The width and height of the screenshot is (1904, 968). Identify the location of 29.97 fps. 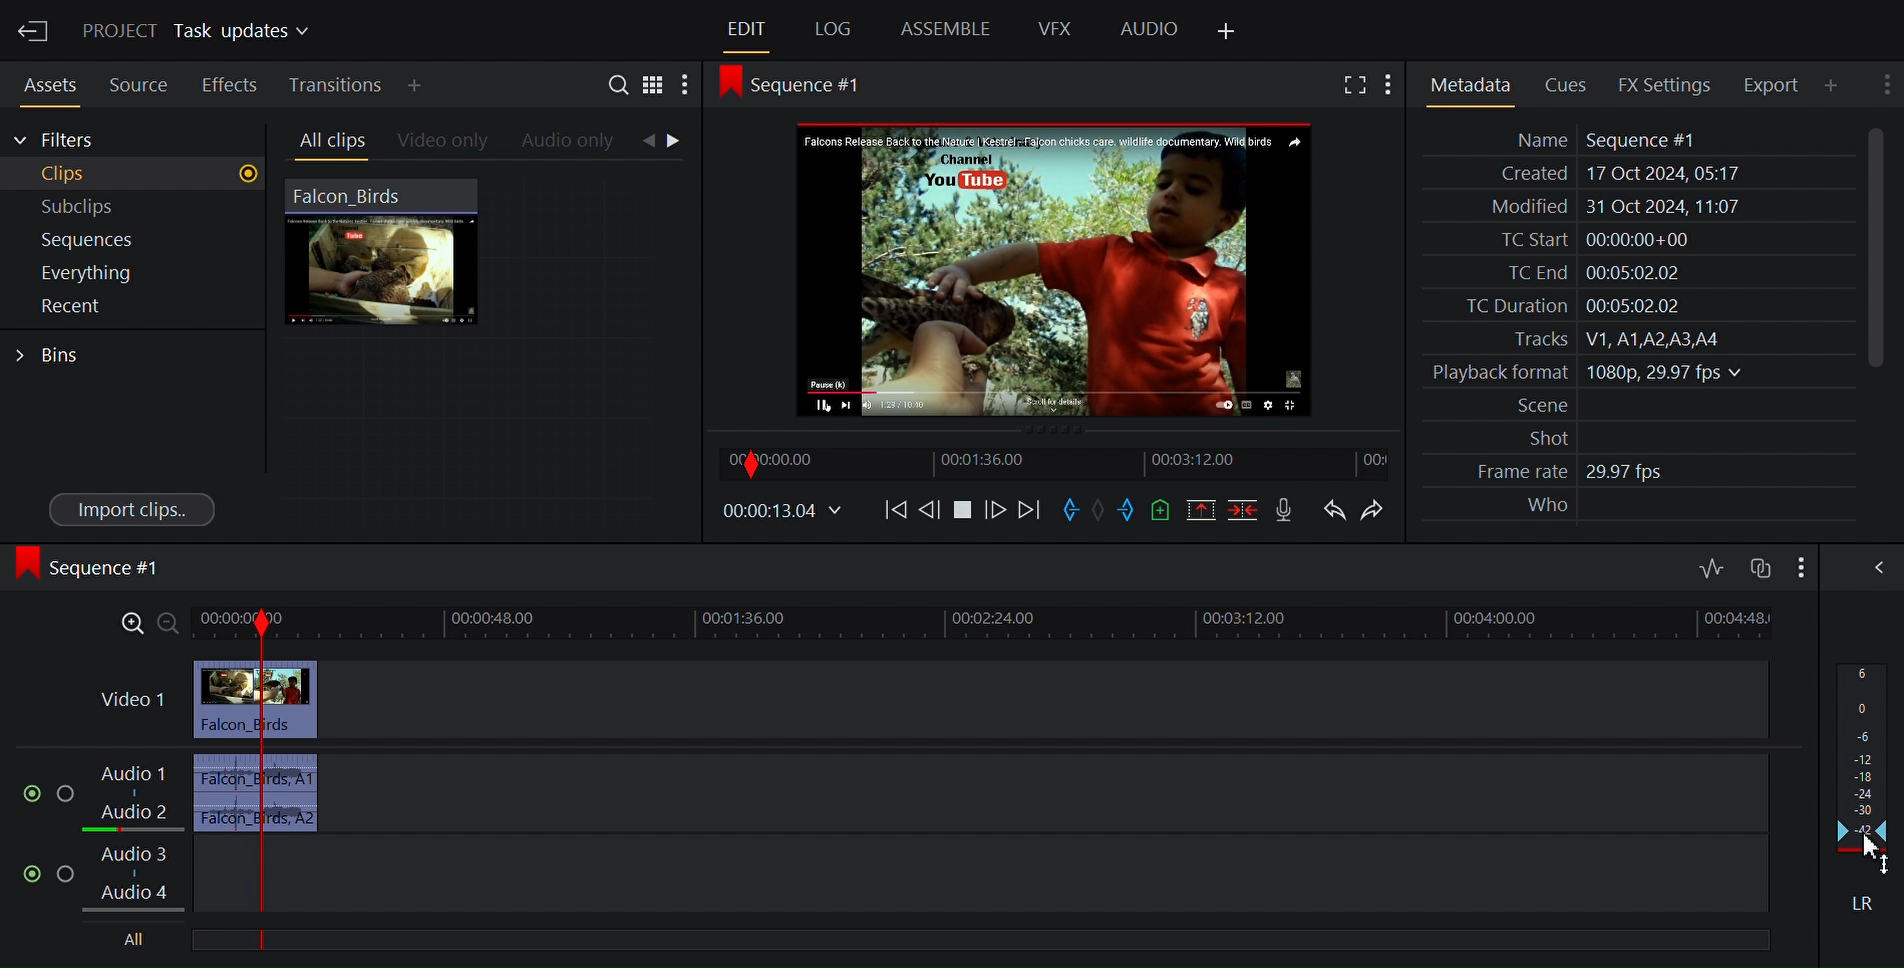
(1630, 473).